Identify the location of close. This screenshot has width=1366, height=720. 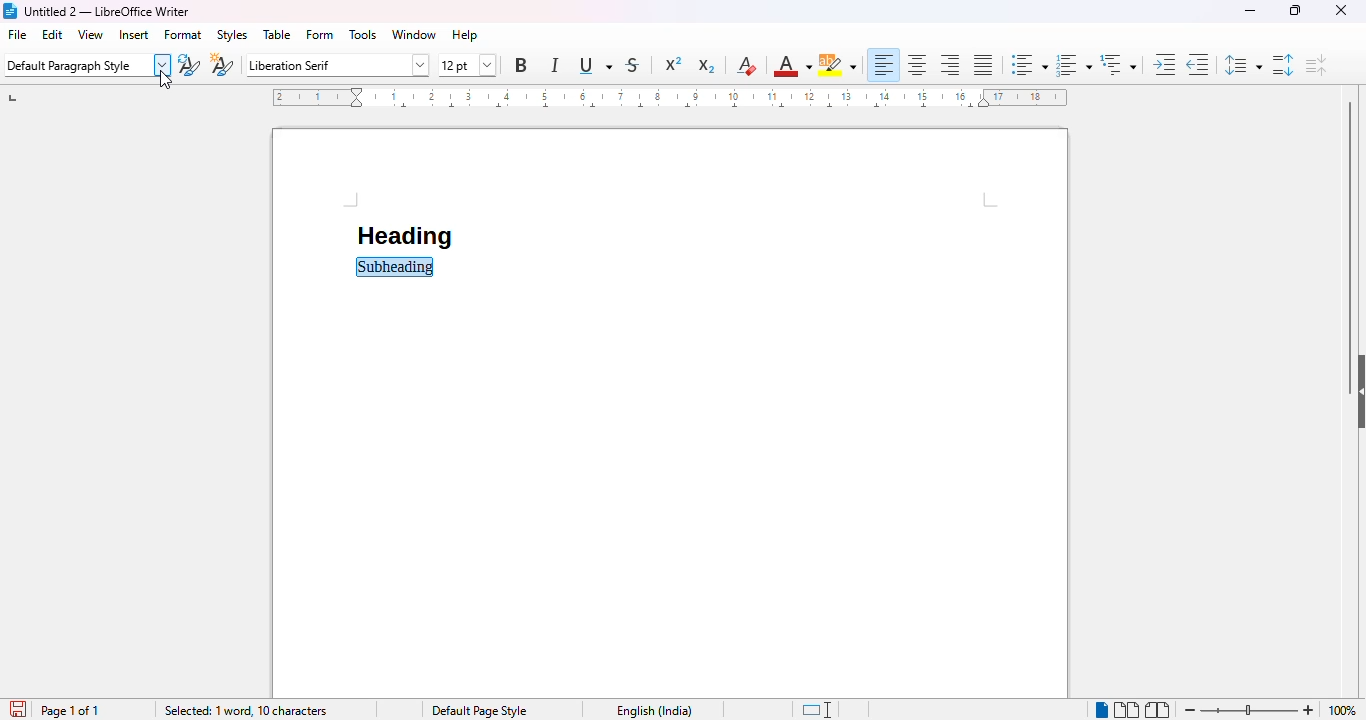
(1341, 10).